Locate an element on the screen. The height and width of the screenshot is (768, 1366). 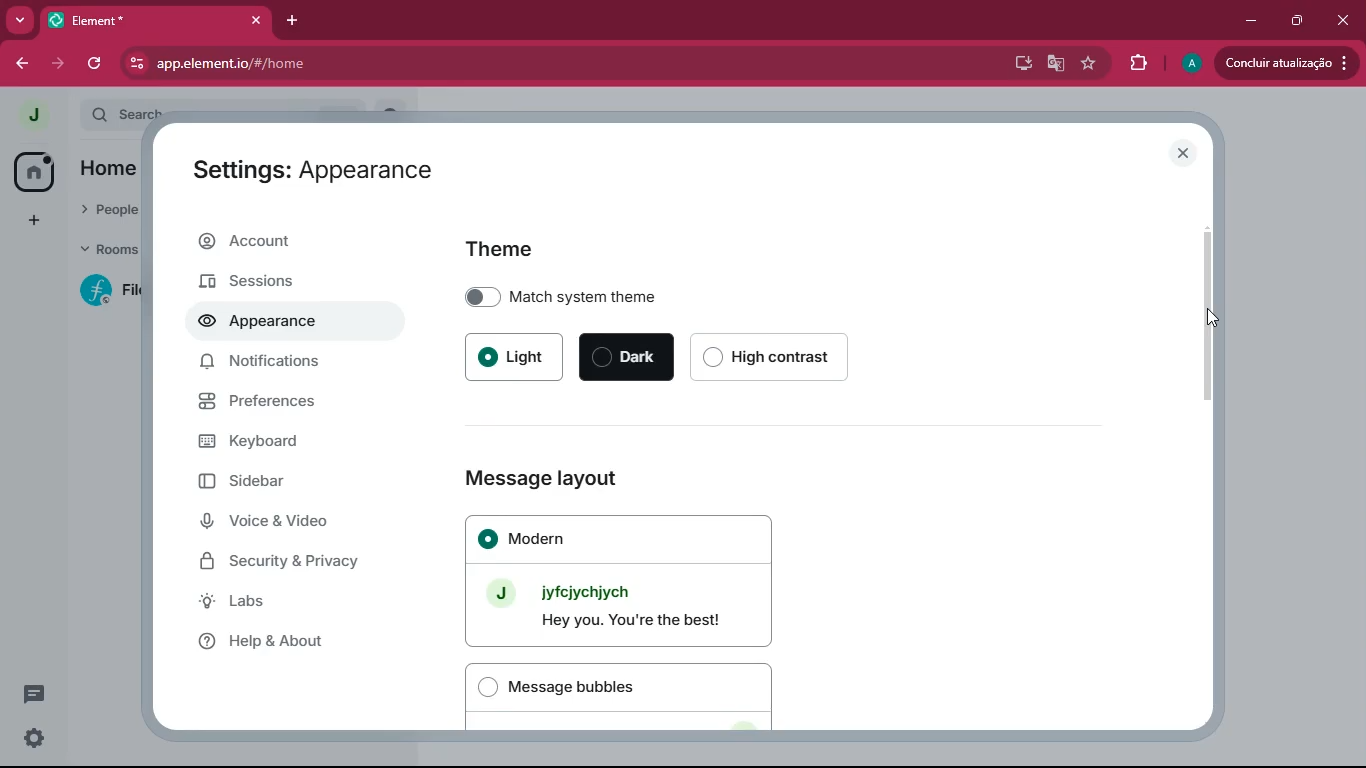
profile is located at coordinates (1188, 65).